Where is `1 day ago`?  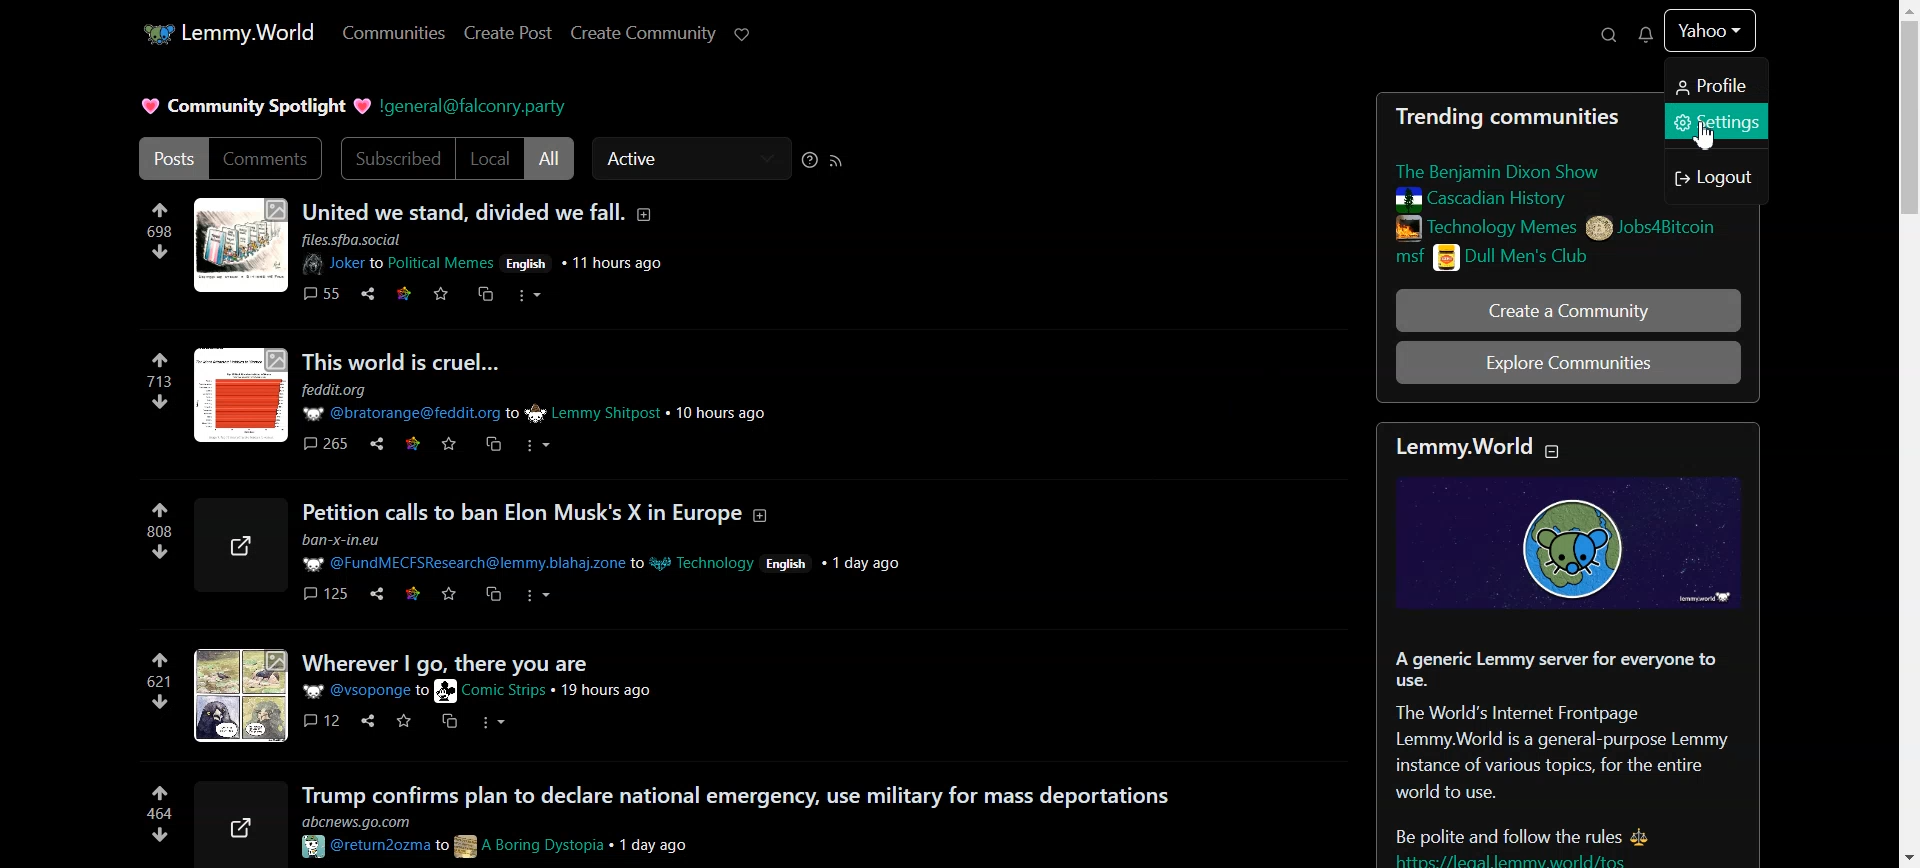
1 day ago is located at coordinates (670, 847).